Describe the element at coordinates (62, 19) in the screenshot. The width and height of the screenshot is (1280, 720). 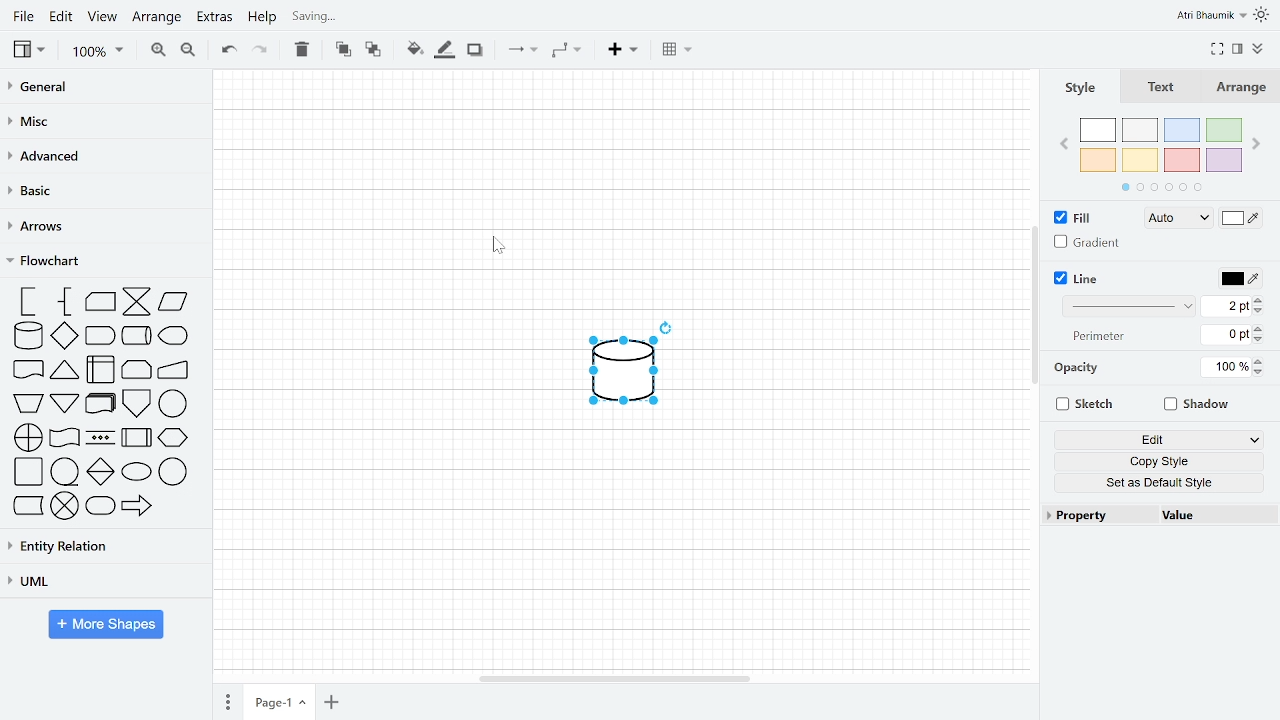
I see `Edit` at that location.